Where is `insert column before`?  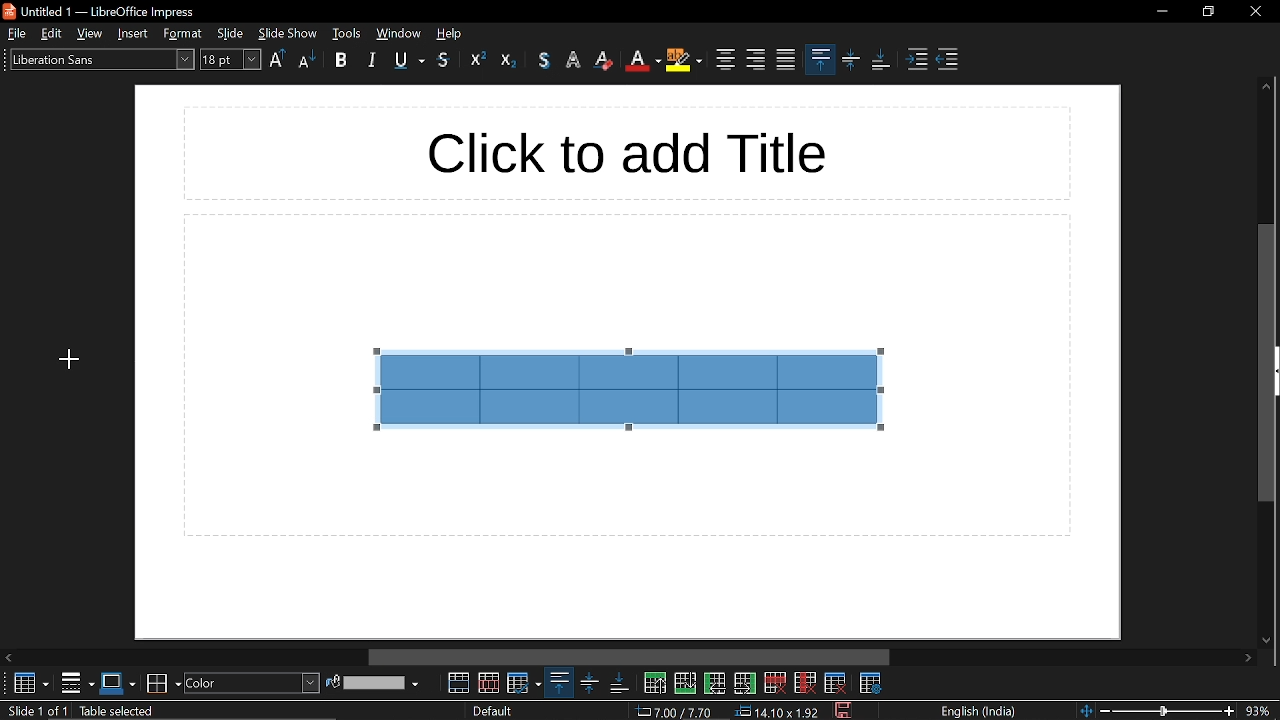
insert column before is located at coordinates (715, 683).